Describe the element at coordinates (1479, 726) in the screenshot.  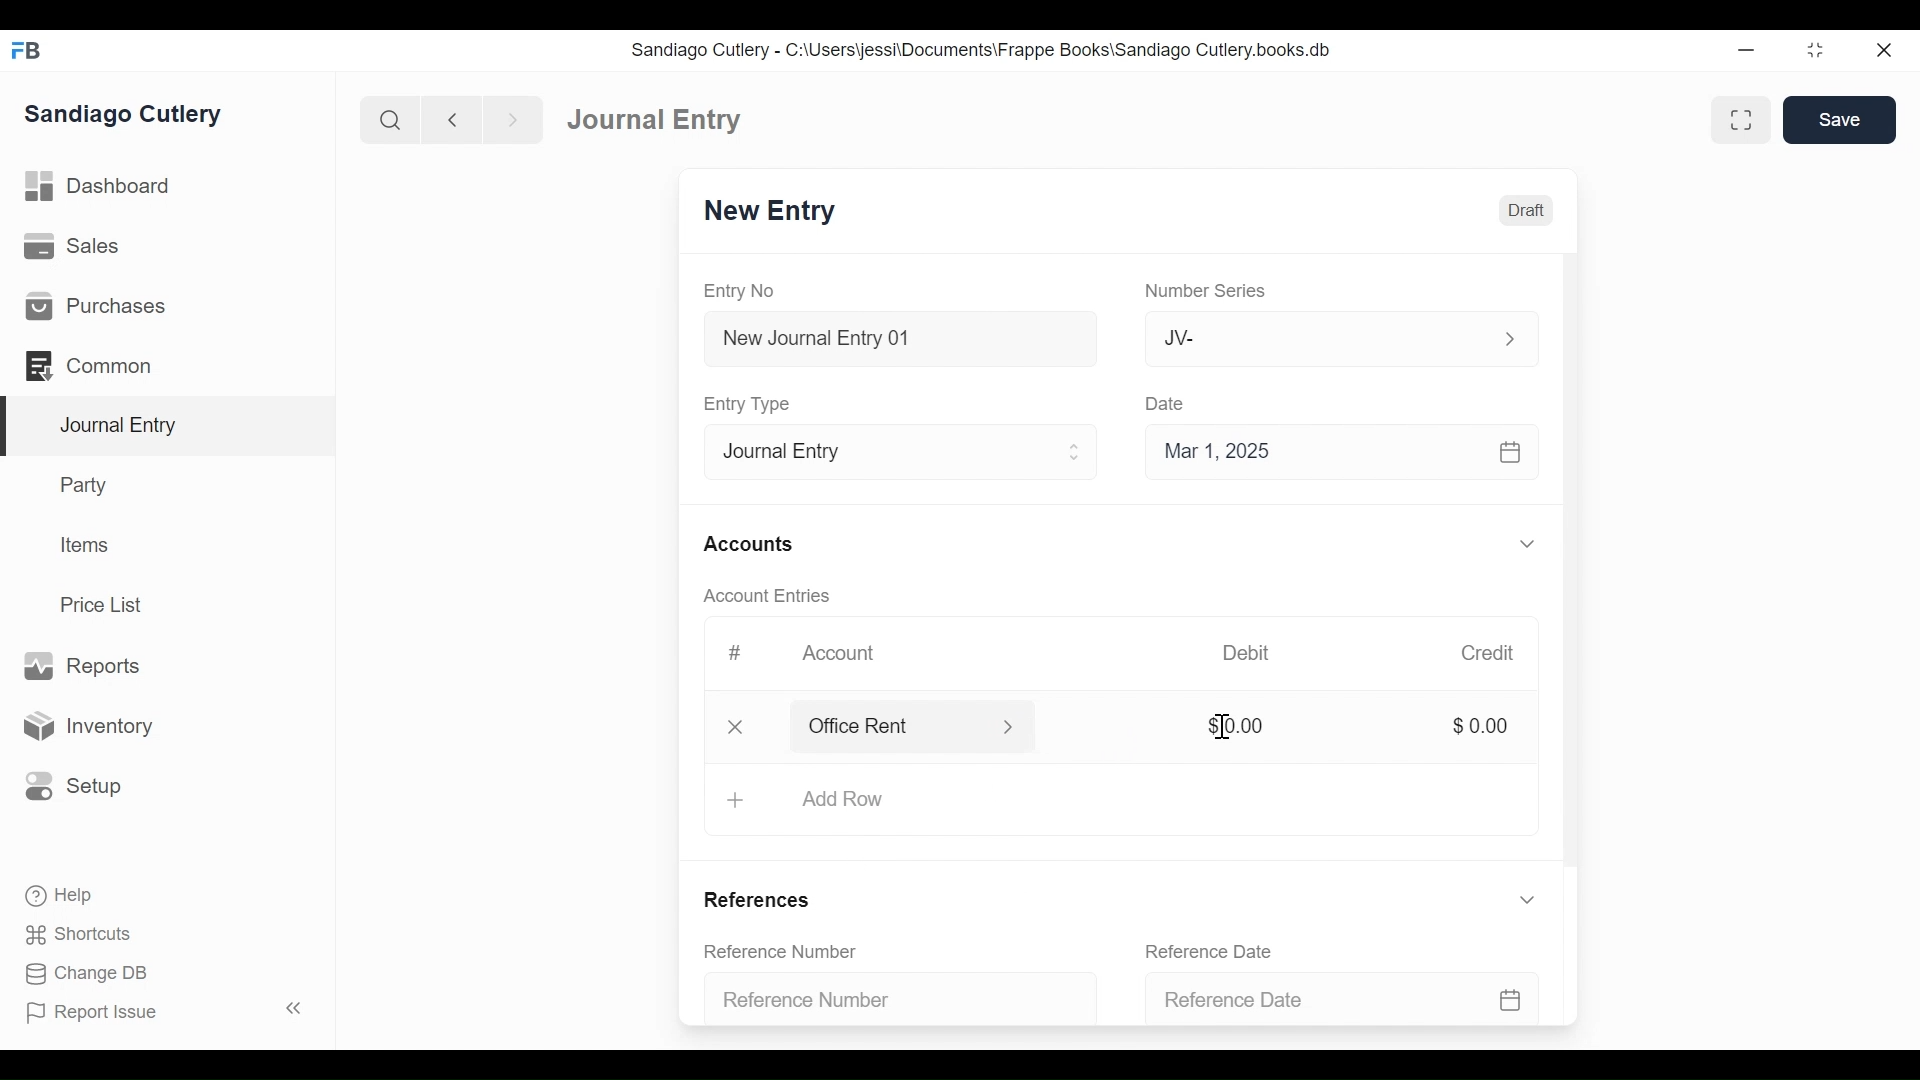
I see `$0.00` at that location.